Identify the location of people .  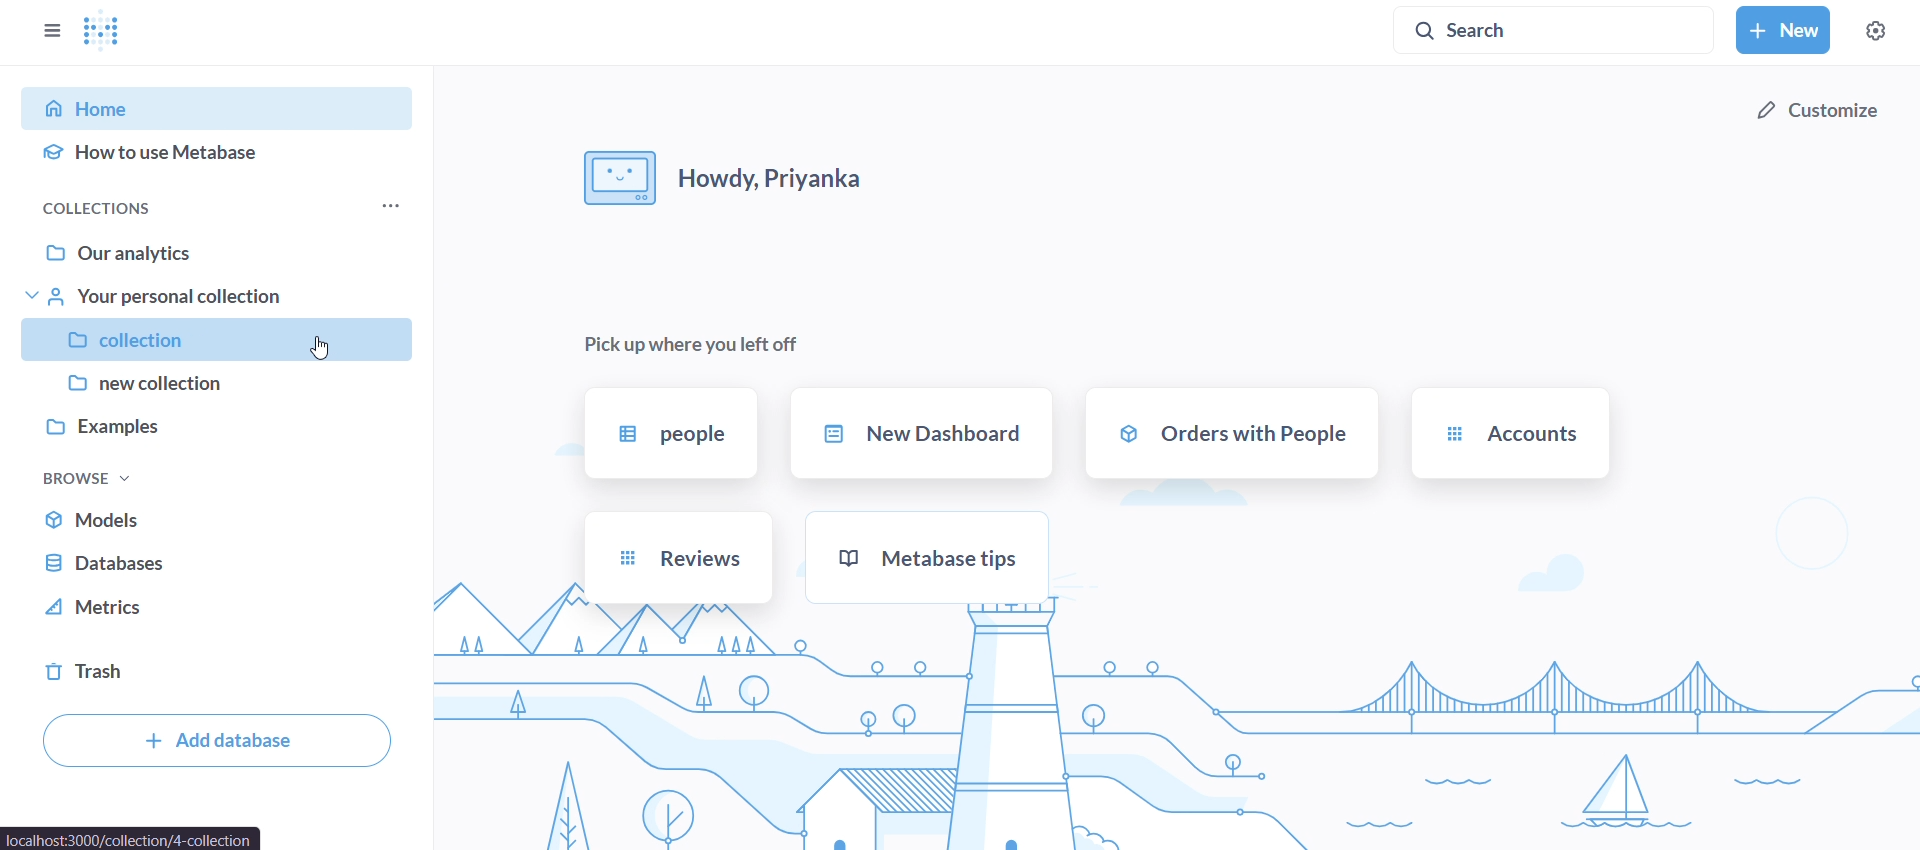
(669, 434).